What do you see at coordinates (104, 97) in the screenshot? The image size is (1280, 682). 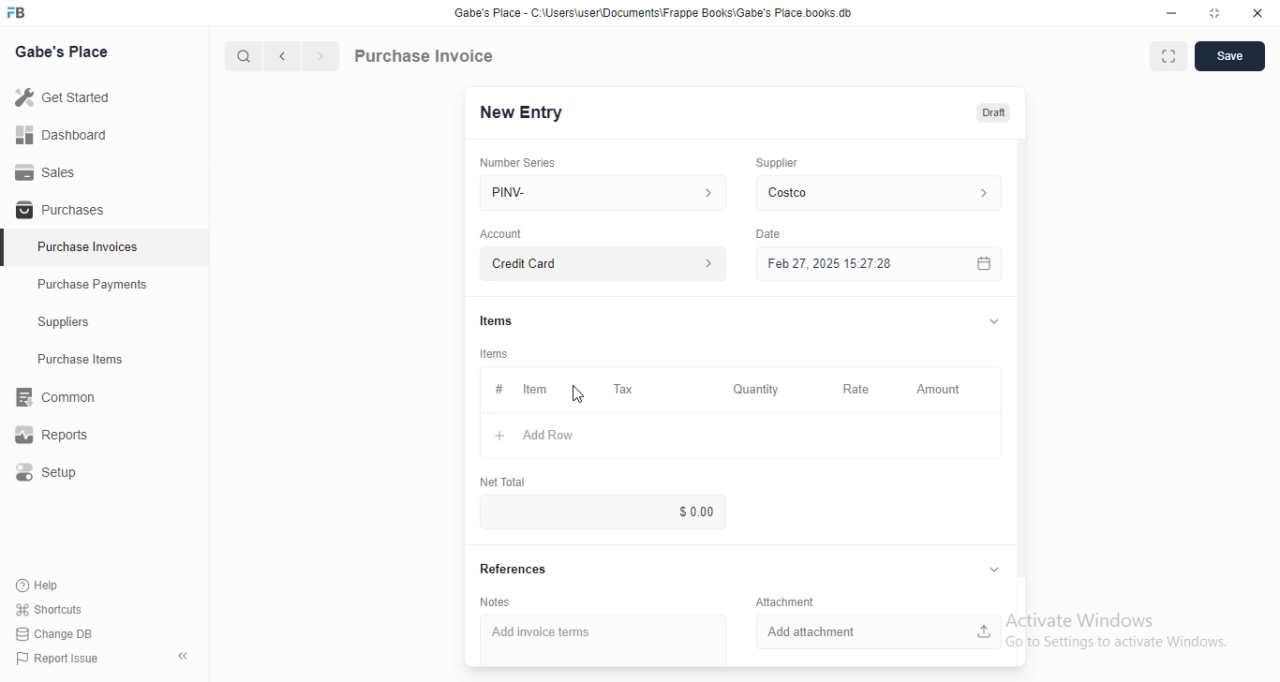 I see `Get Started` at bounding box center [104, 97].